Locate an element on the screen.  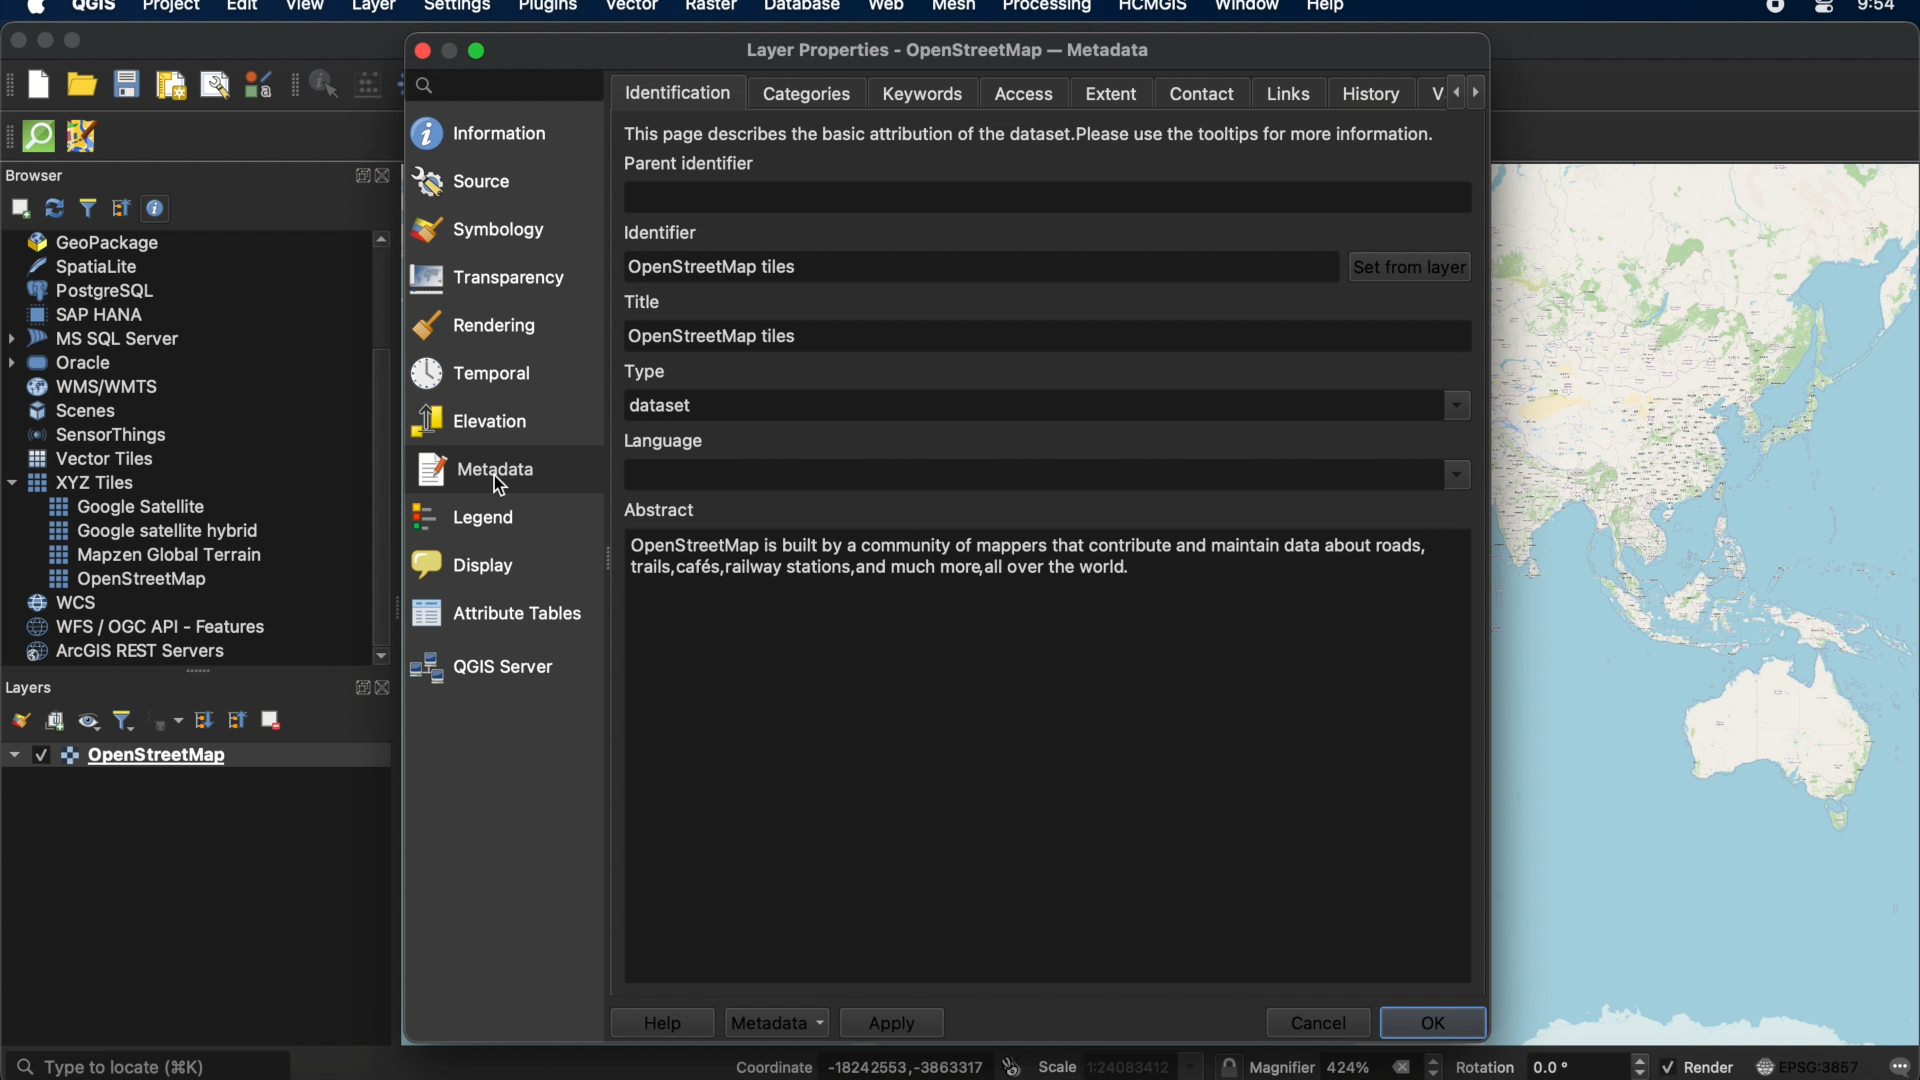
type to locate is located at coordinates (152, 1060).